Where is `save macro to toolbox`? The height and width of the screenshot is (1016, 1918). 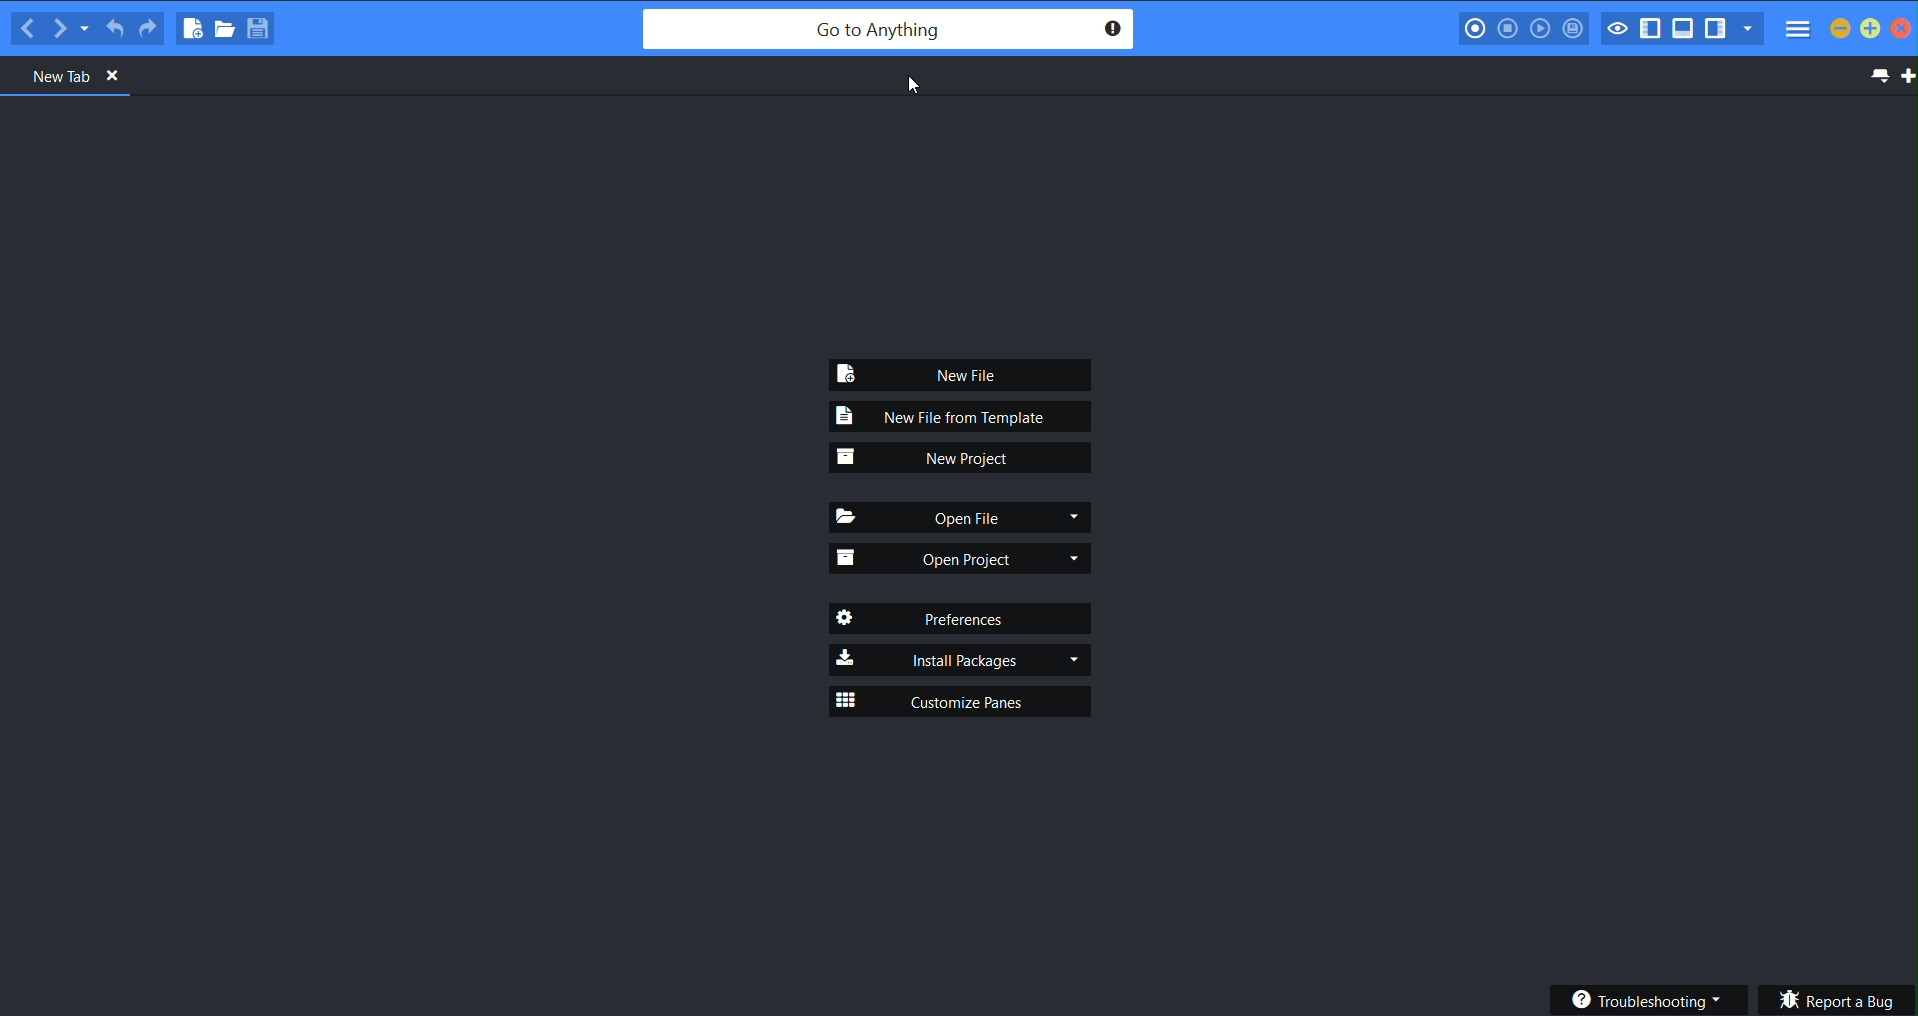 save macro to toolbox is located at coordinates (1573, 28).